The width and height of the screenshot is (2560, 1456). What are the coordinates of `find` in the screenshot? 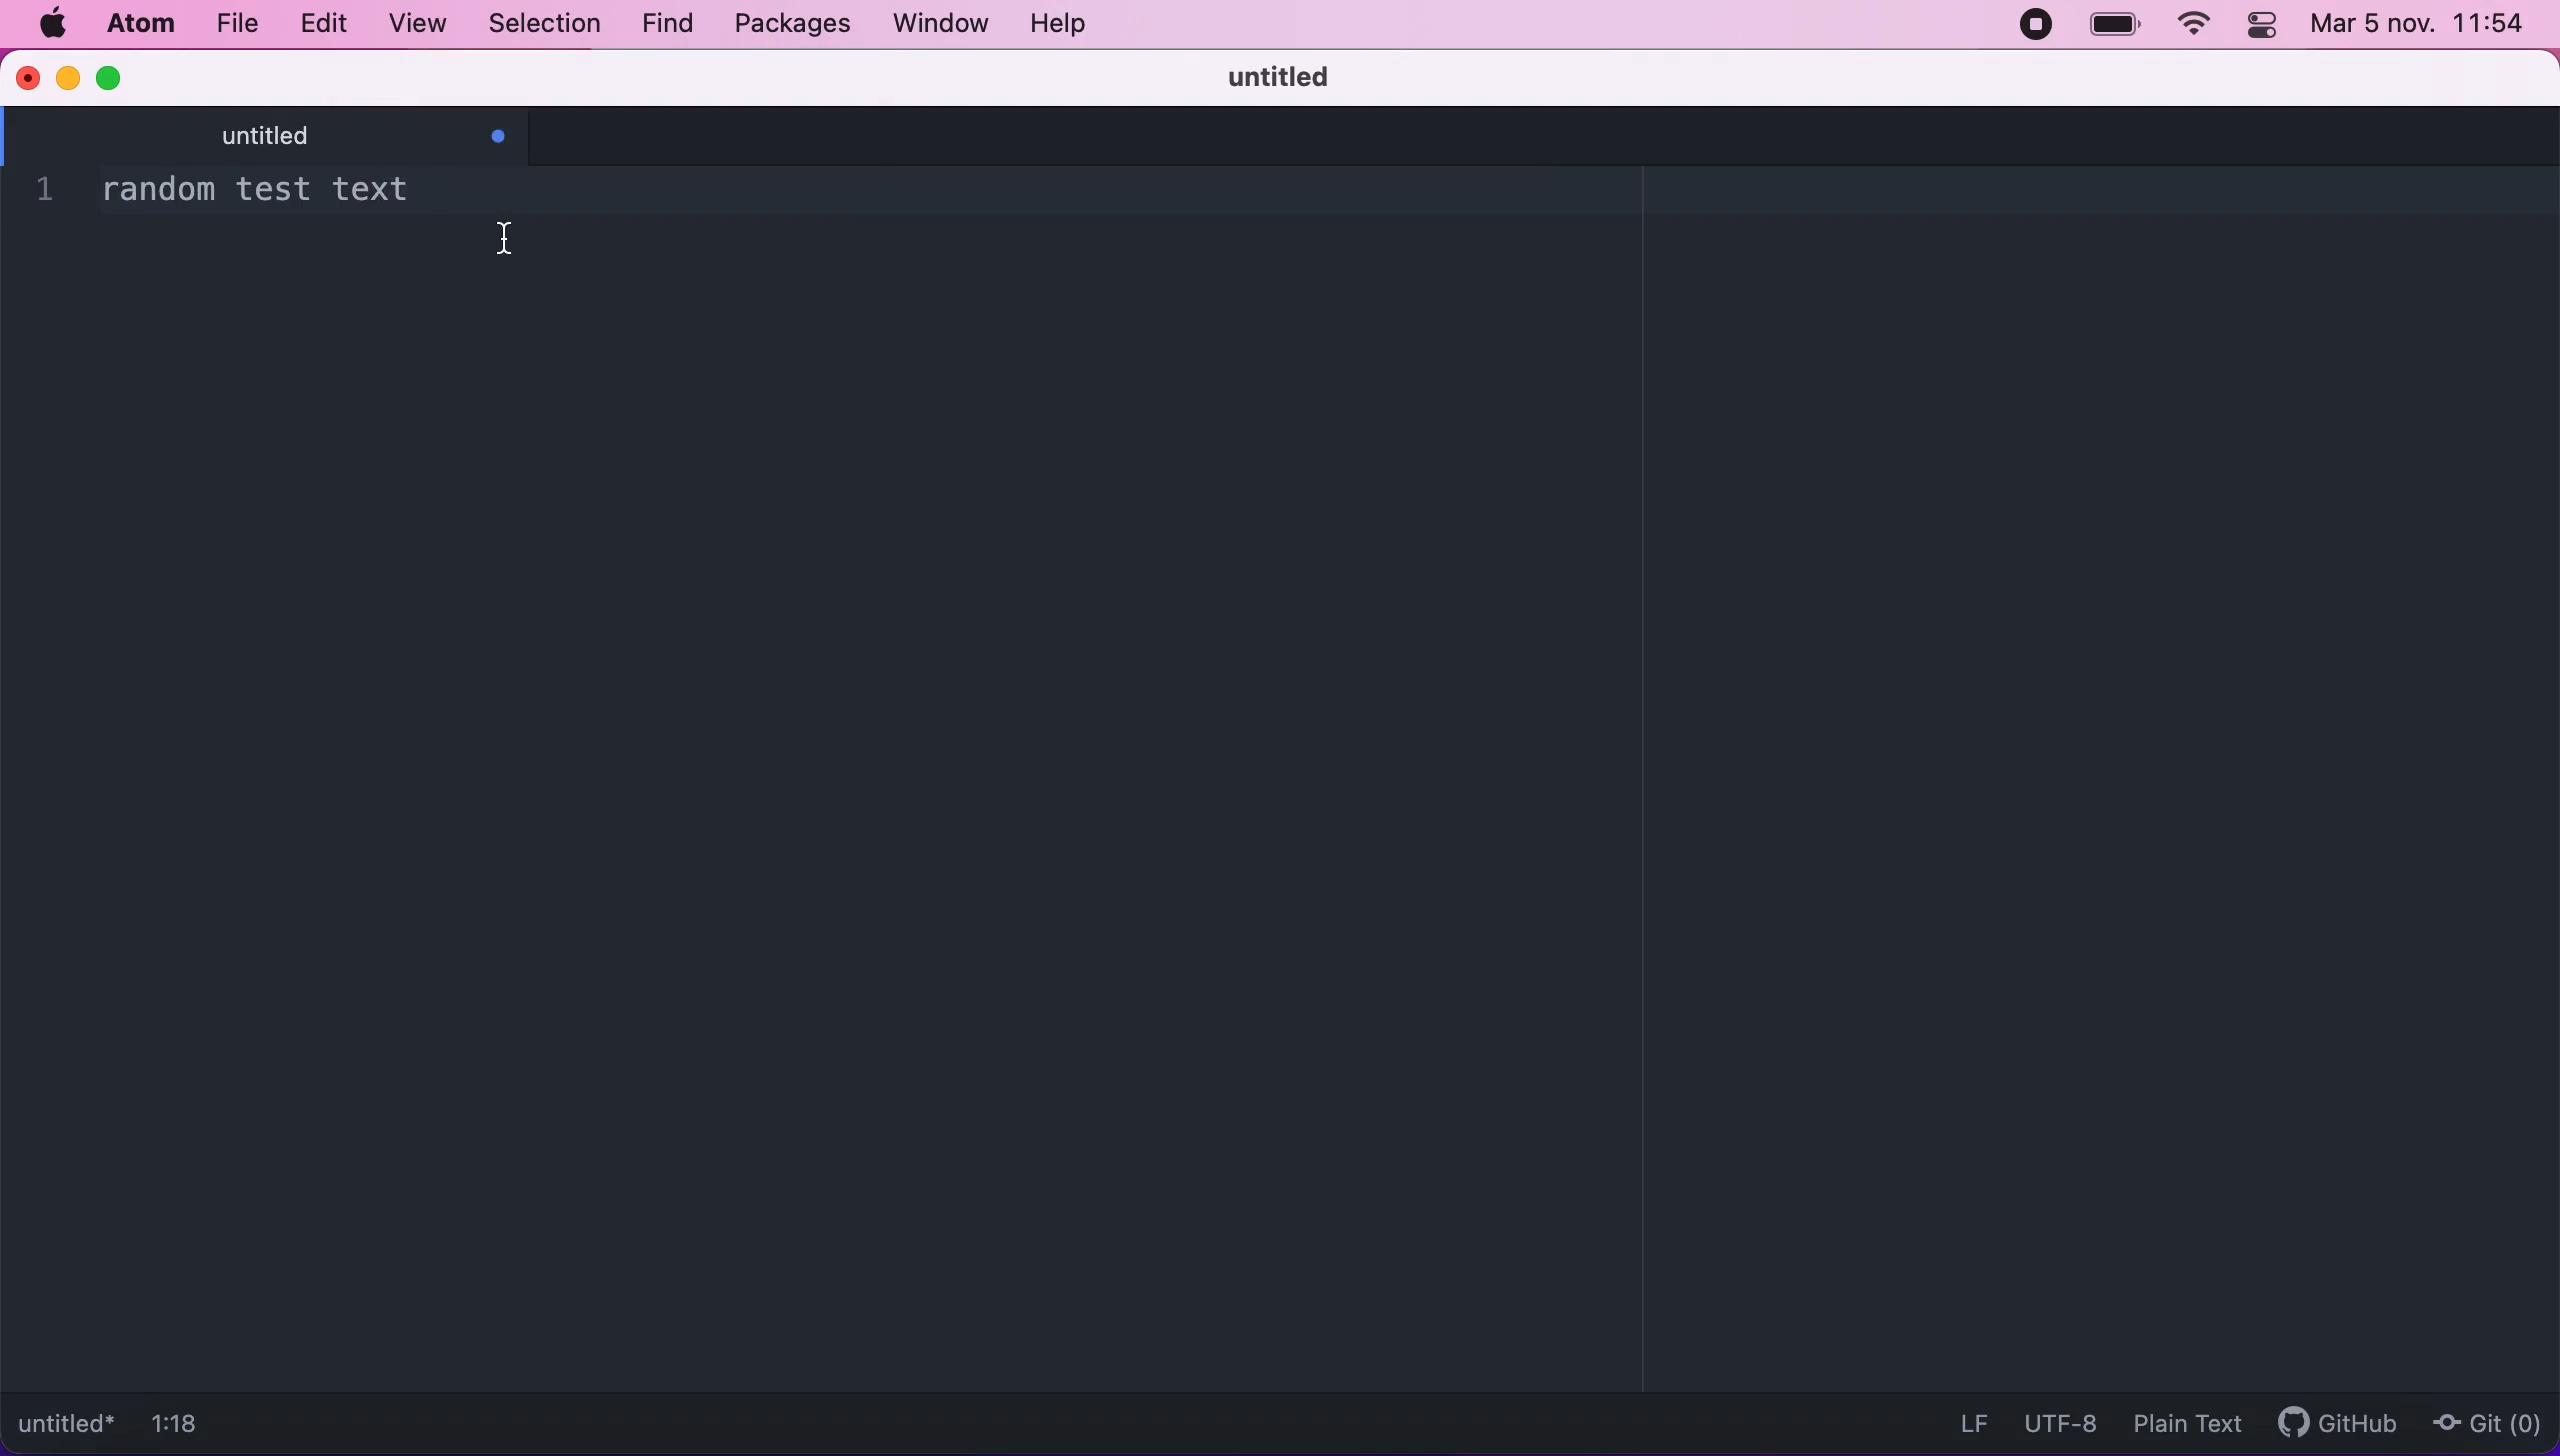 It's located at (661, 24).